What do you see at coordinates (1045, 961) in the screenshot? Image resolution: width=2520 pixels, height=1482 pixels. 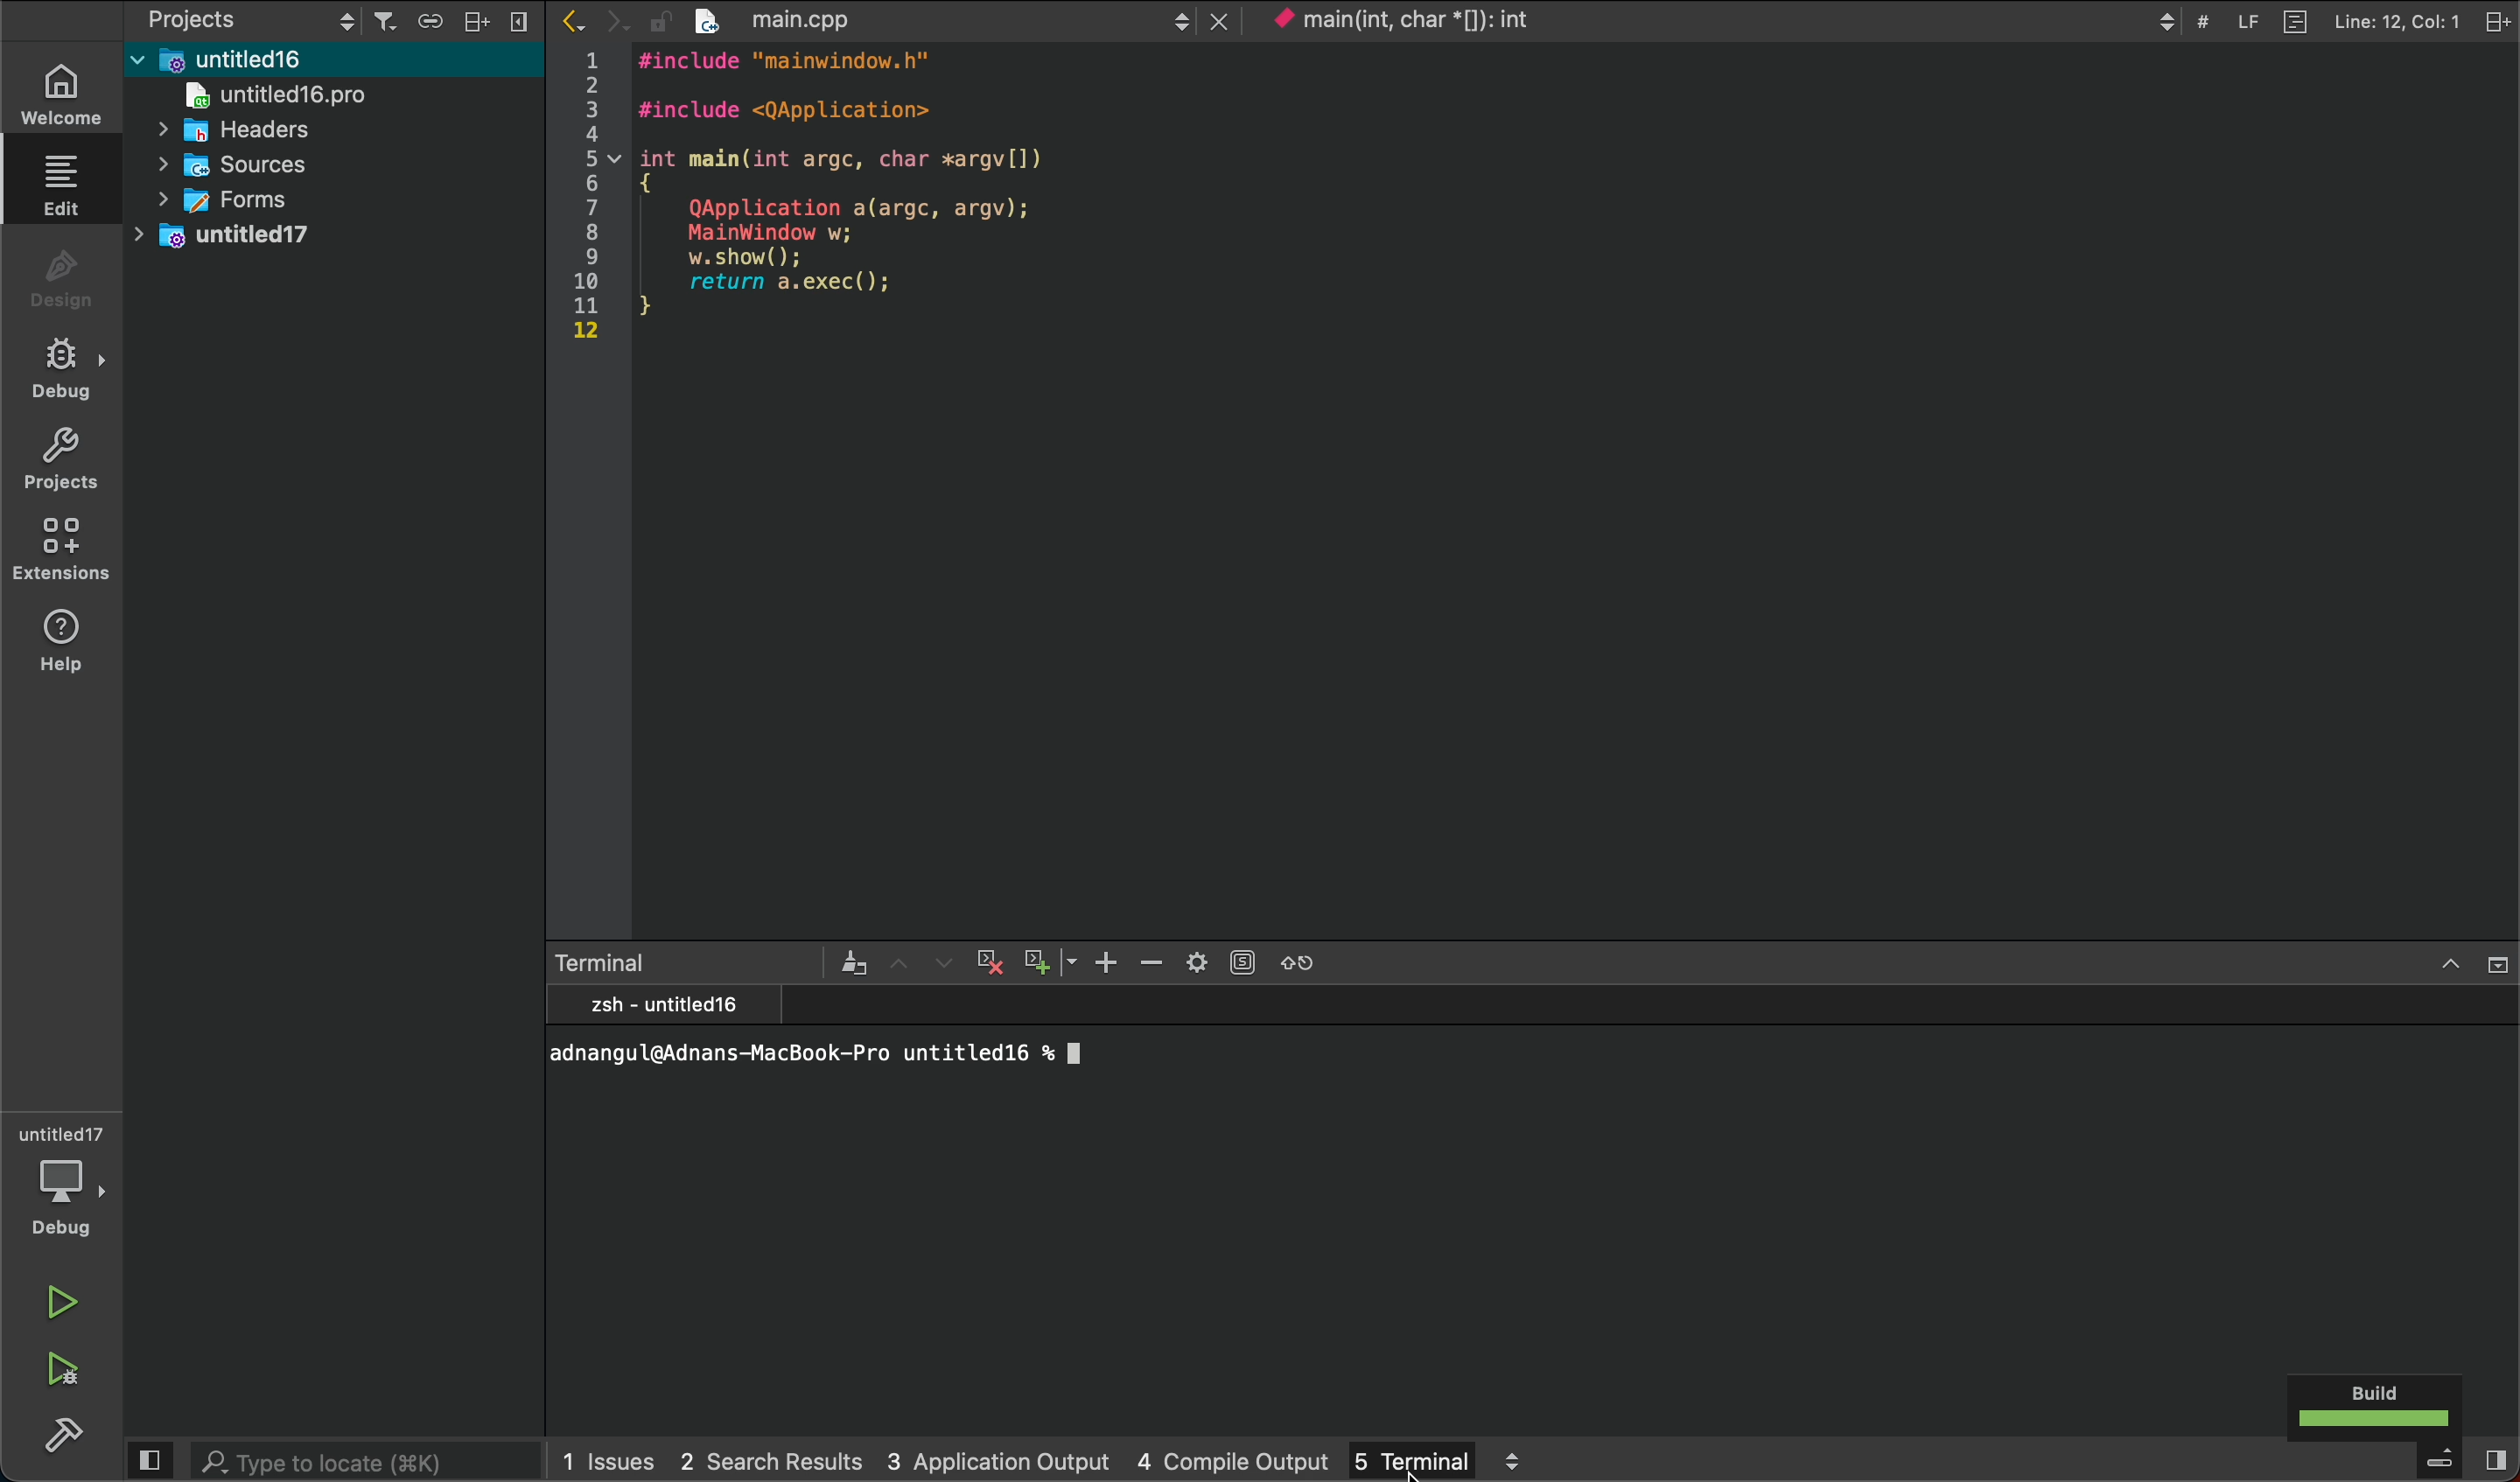 I see `plus` at bounding box center [1045, 961].